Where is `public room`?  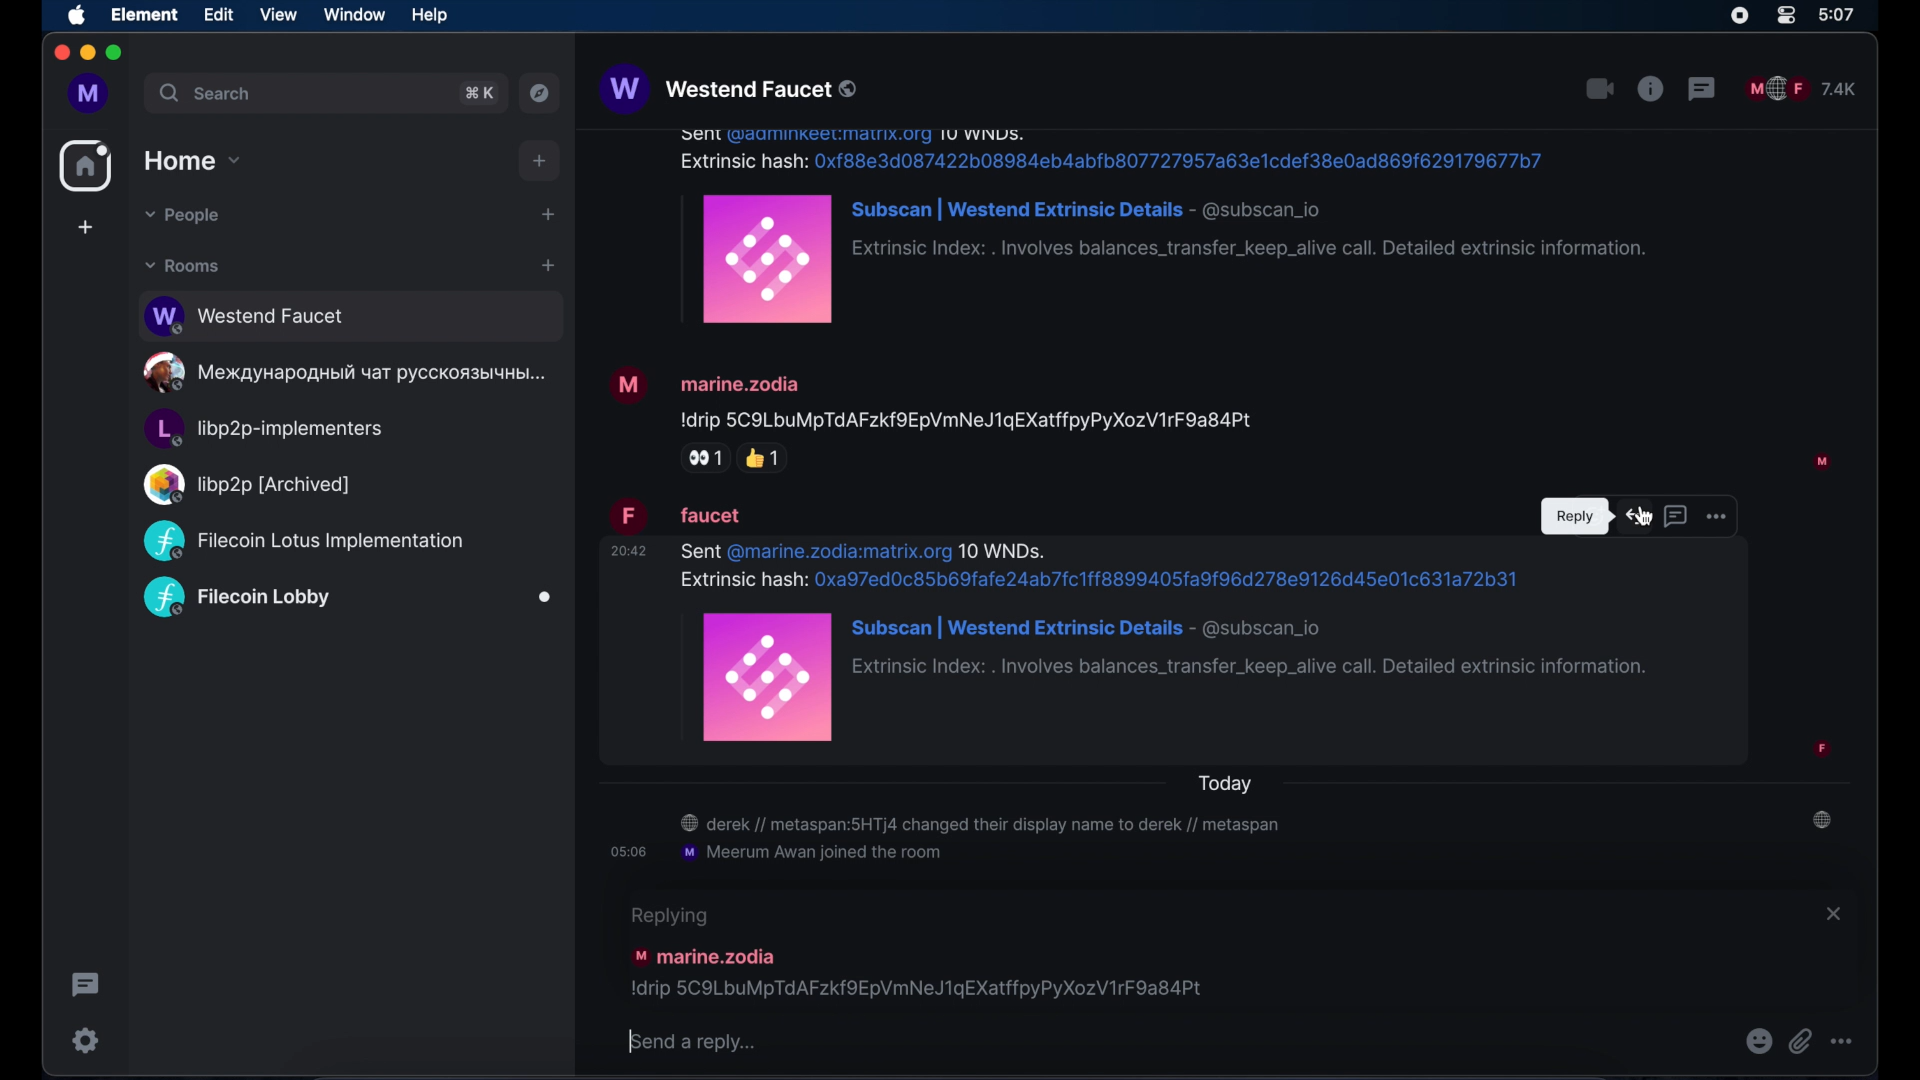 public room is located at coordinates (351, 316).